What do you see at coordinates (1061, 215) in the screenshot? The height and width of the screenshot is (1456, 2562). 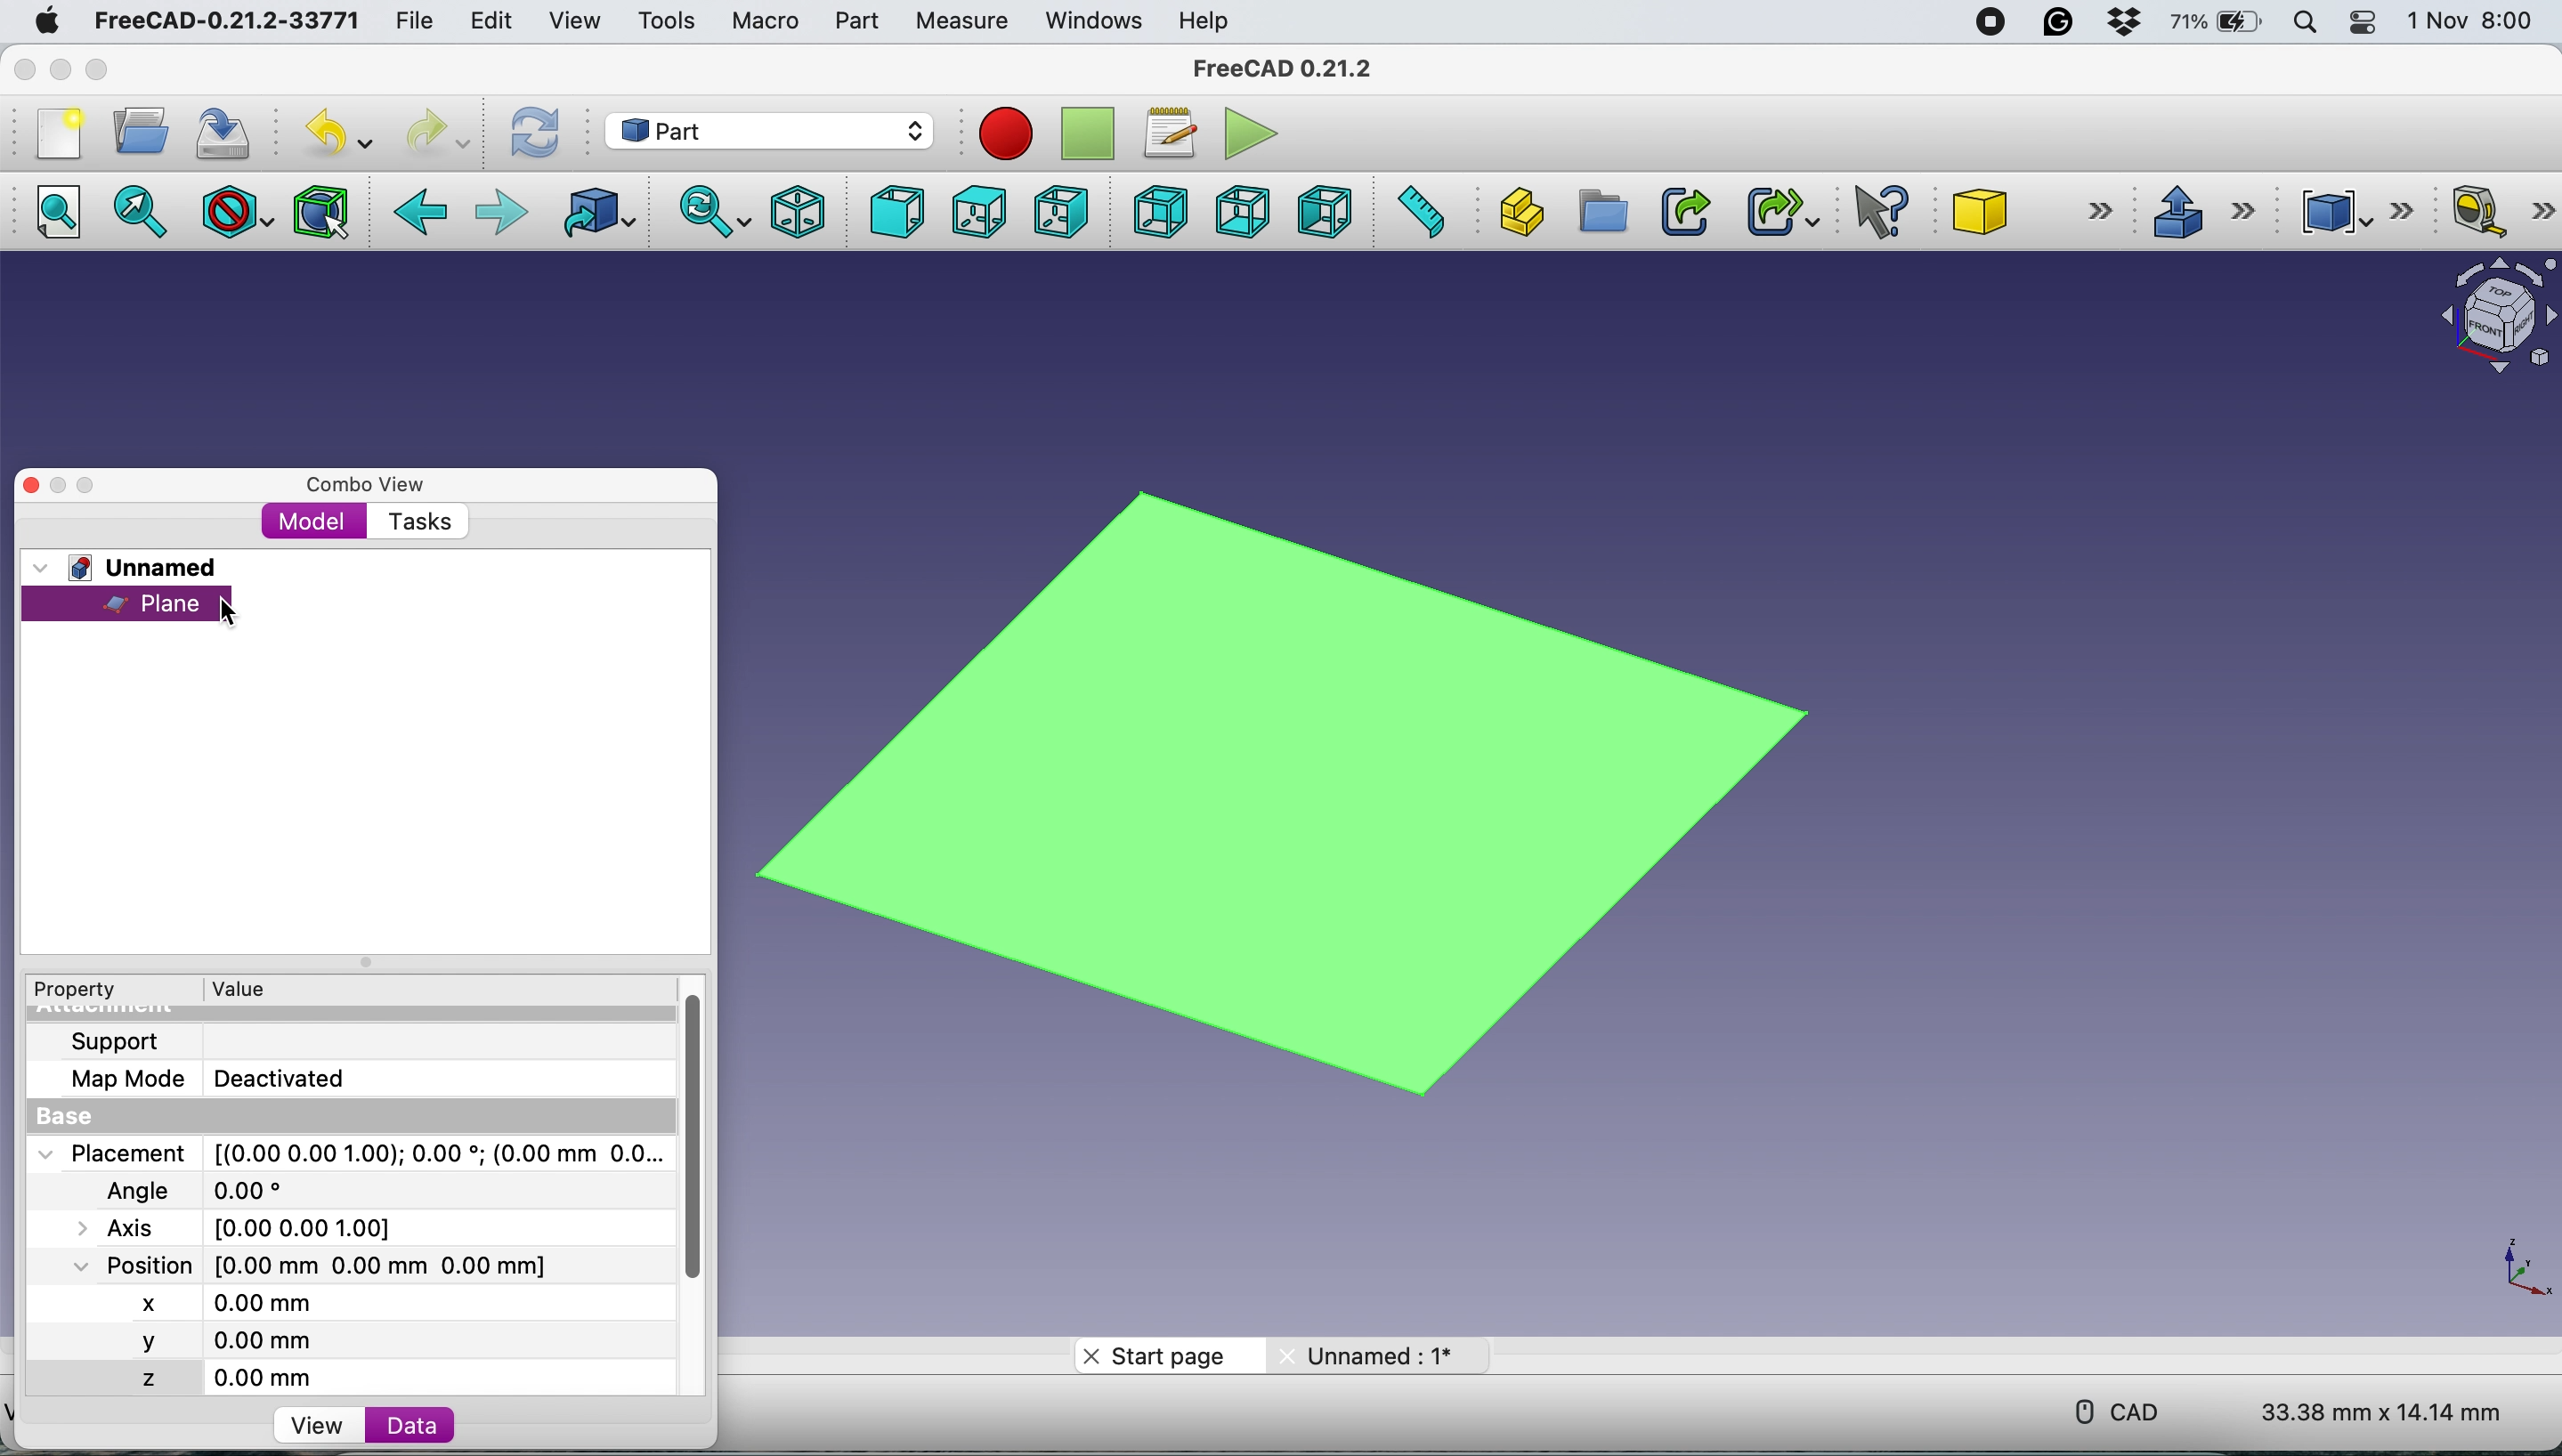 I see `right` at bounding box center [1061, 215].